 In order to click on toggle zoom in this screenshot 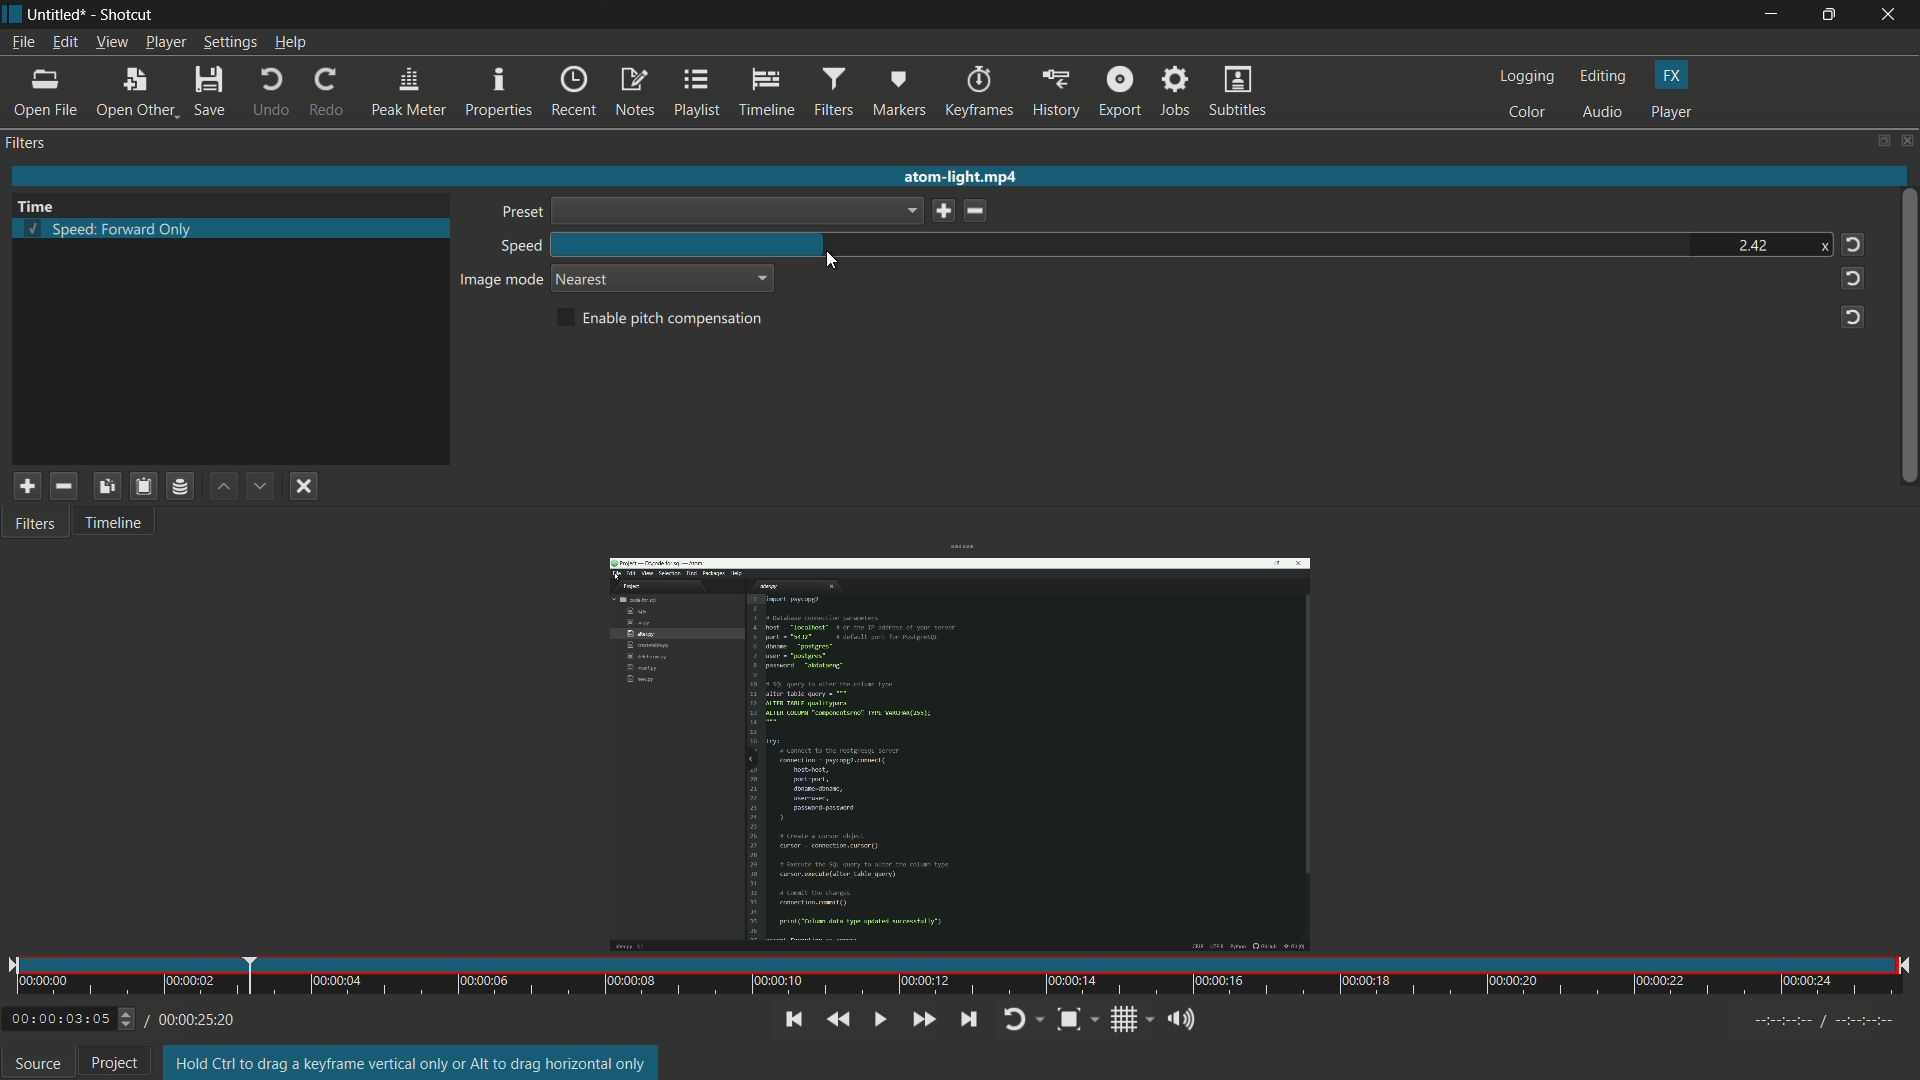, I will do `click(1073, 1019)`.